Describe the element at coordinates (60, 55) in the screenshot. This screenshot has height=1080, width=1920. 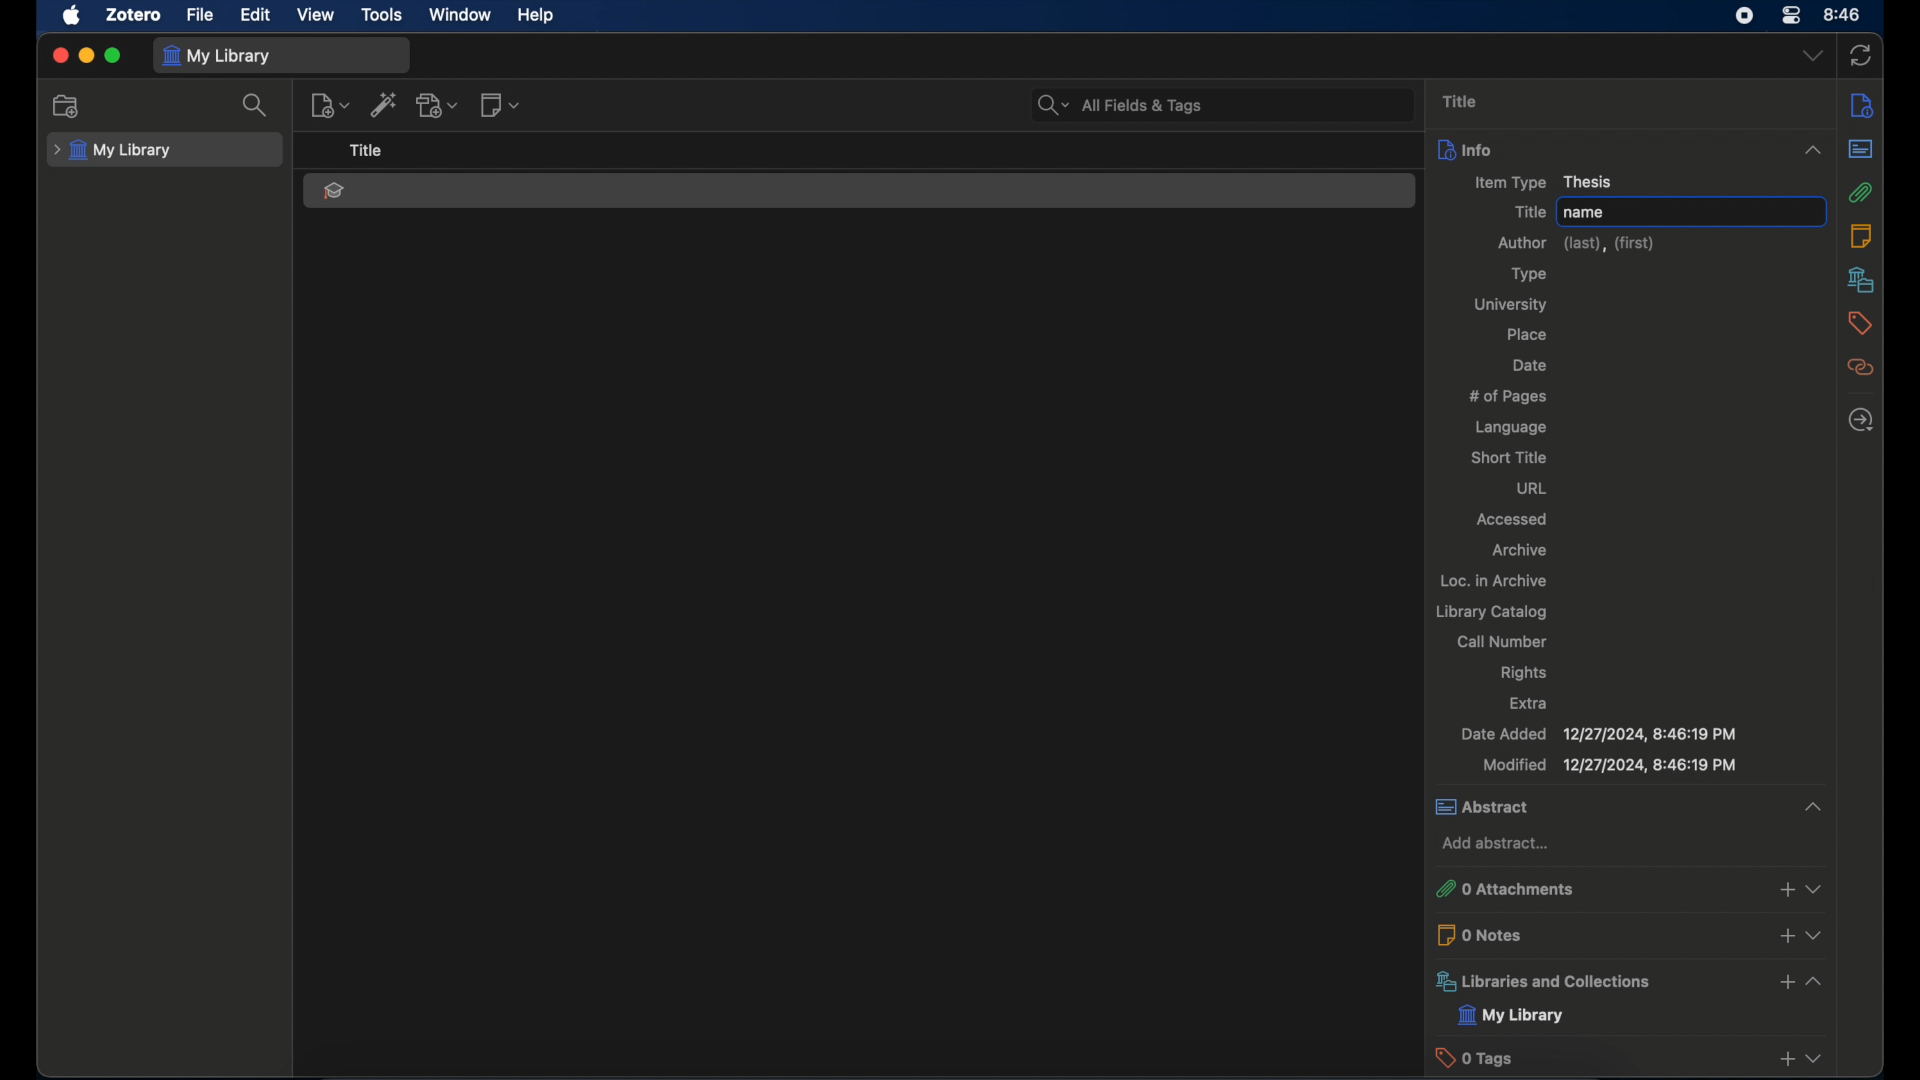
I see `close` at that location.